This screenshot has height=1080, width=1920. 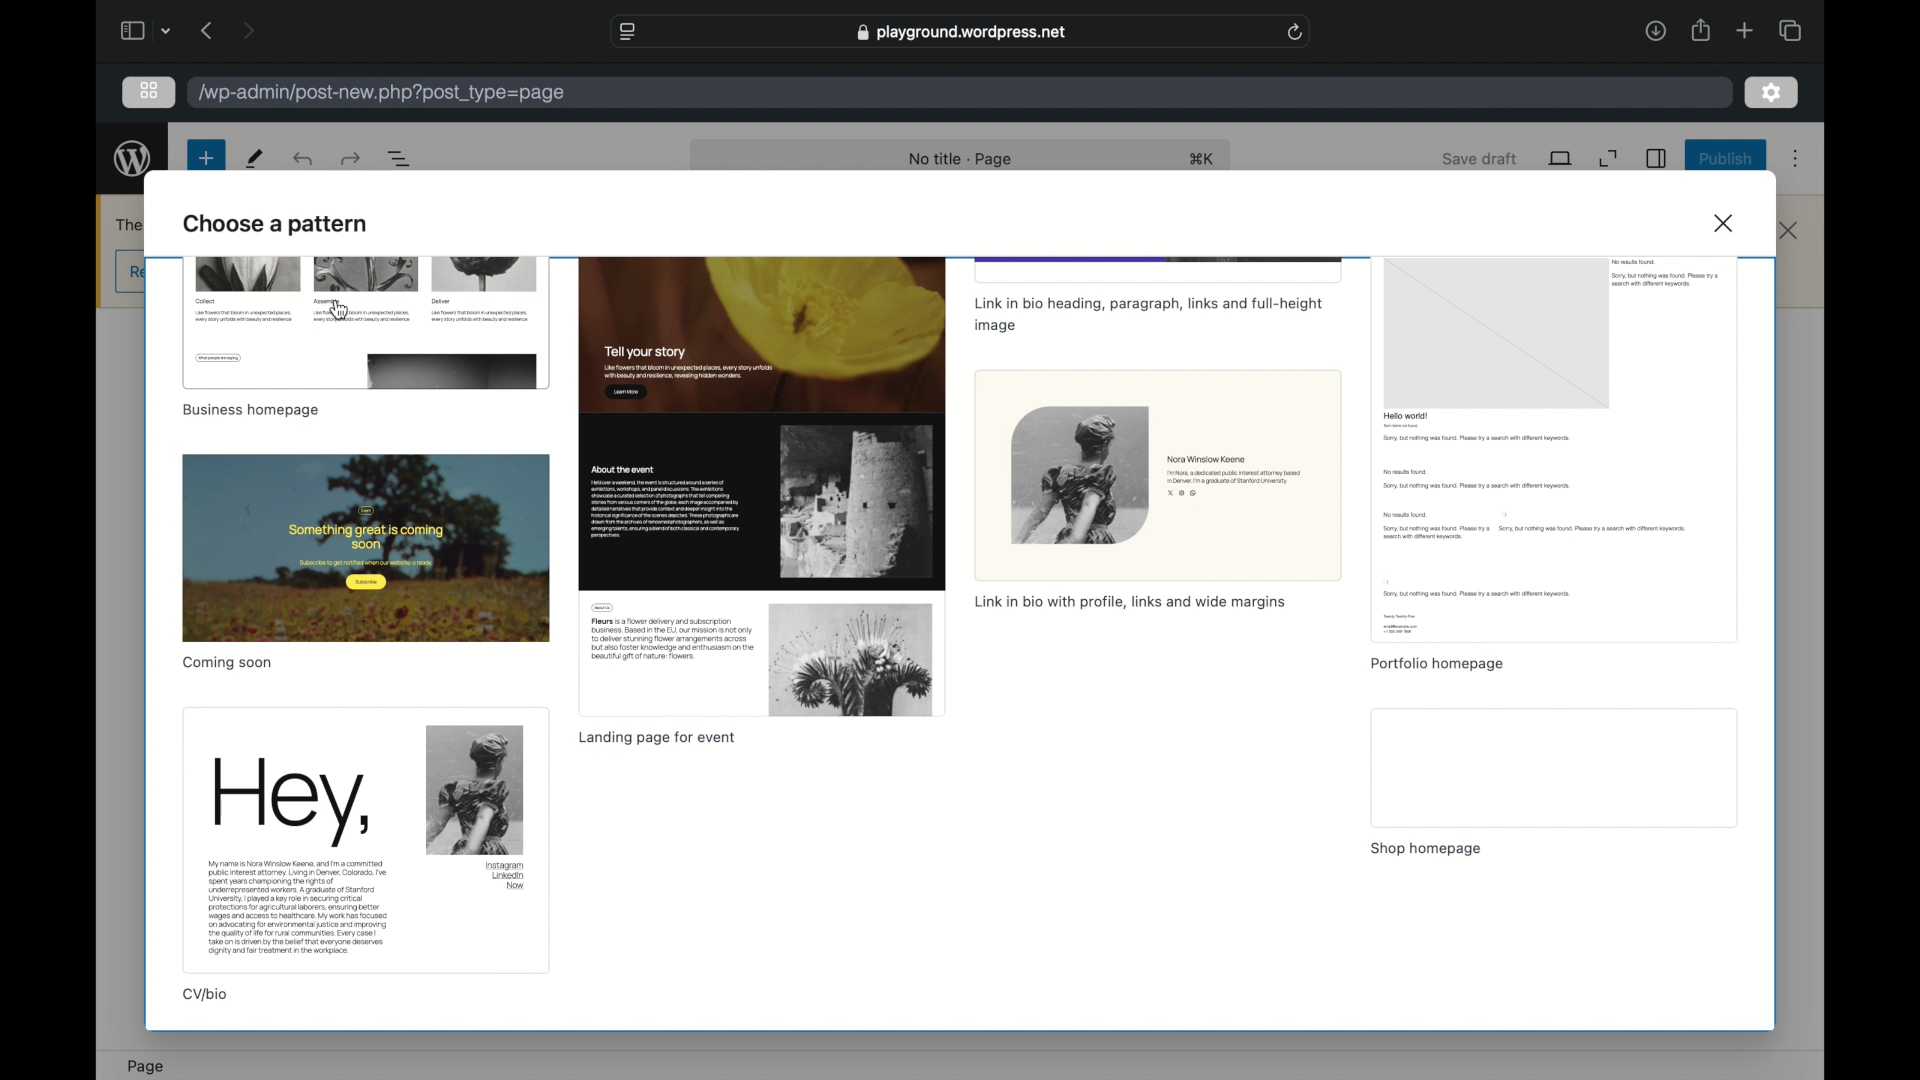 I want to click on preview, so click(x=1158, y=475).